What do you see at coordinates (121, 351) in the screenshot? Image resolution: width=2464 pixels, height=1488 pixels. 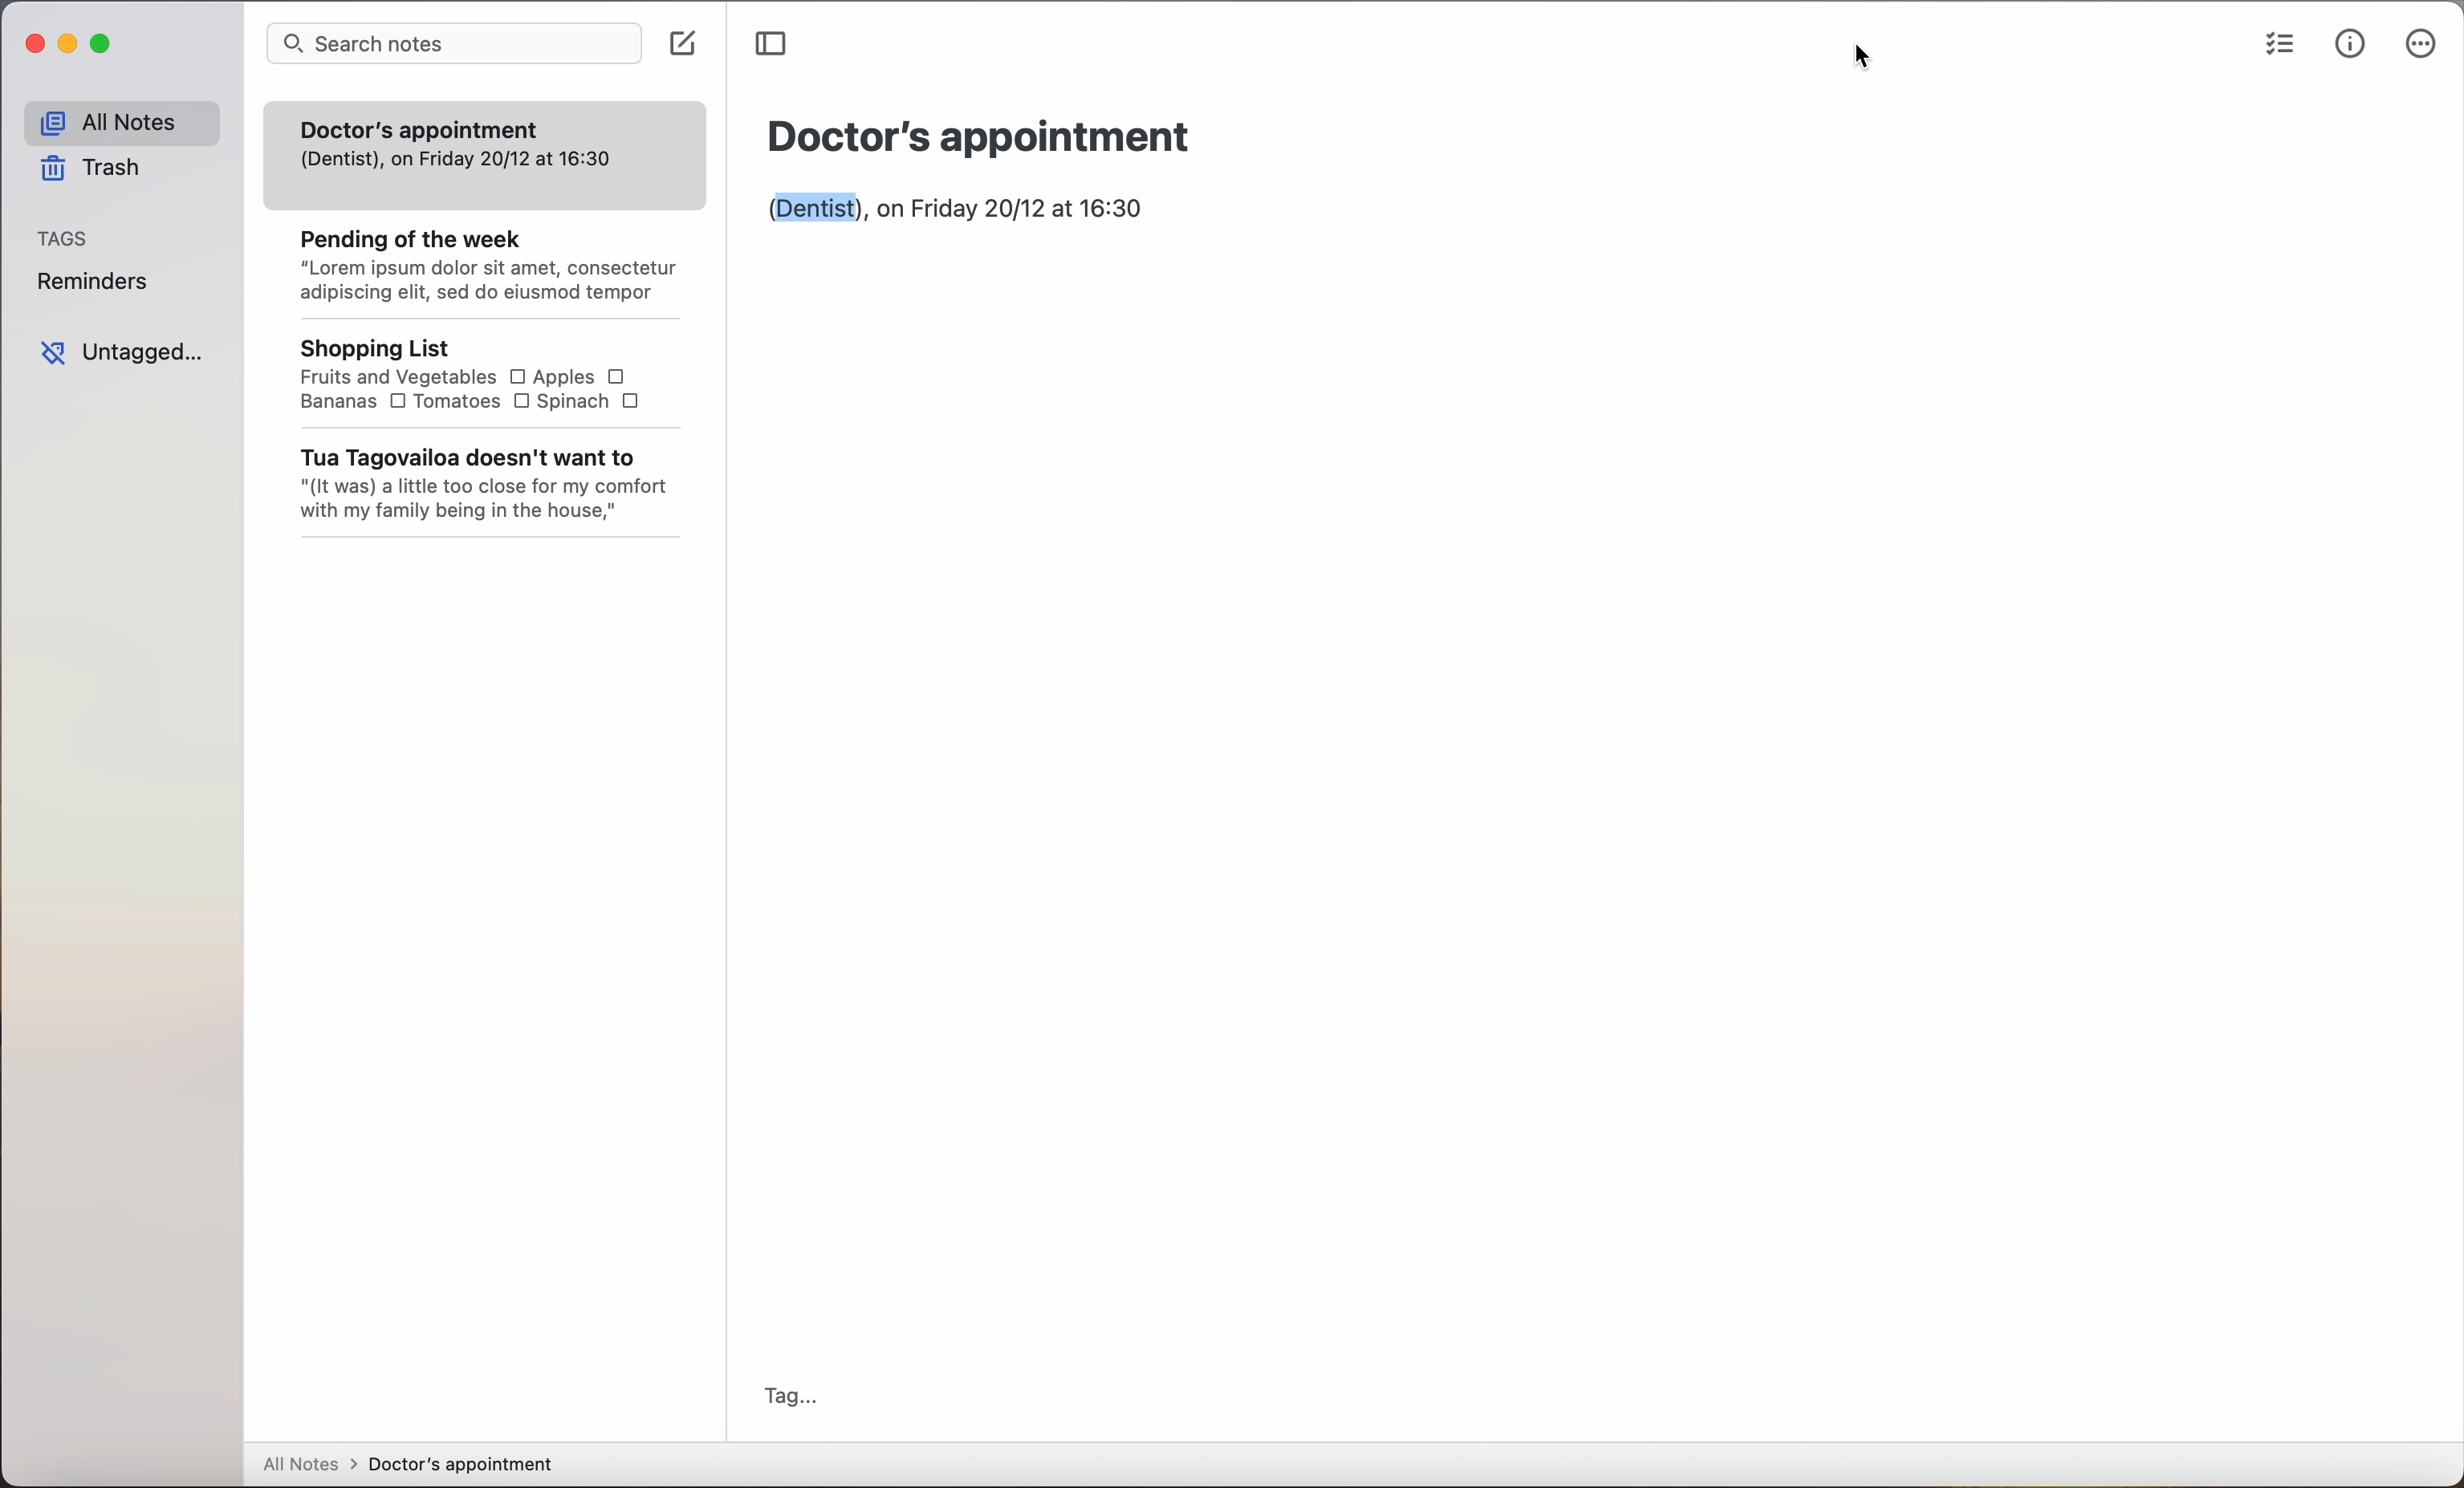 I see `untagged` at bounding box center [121, 351].